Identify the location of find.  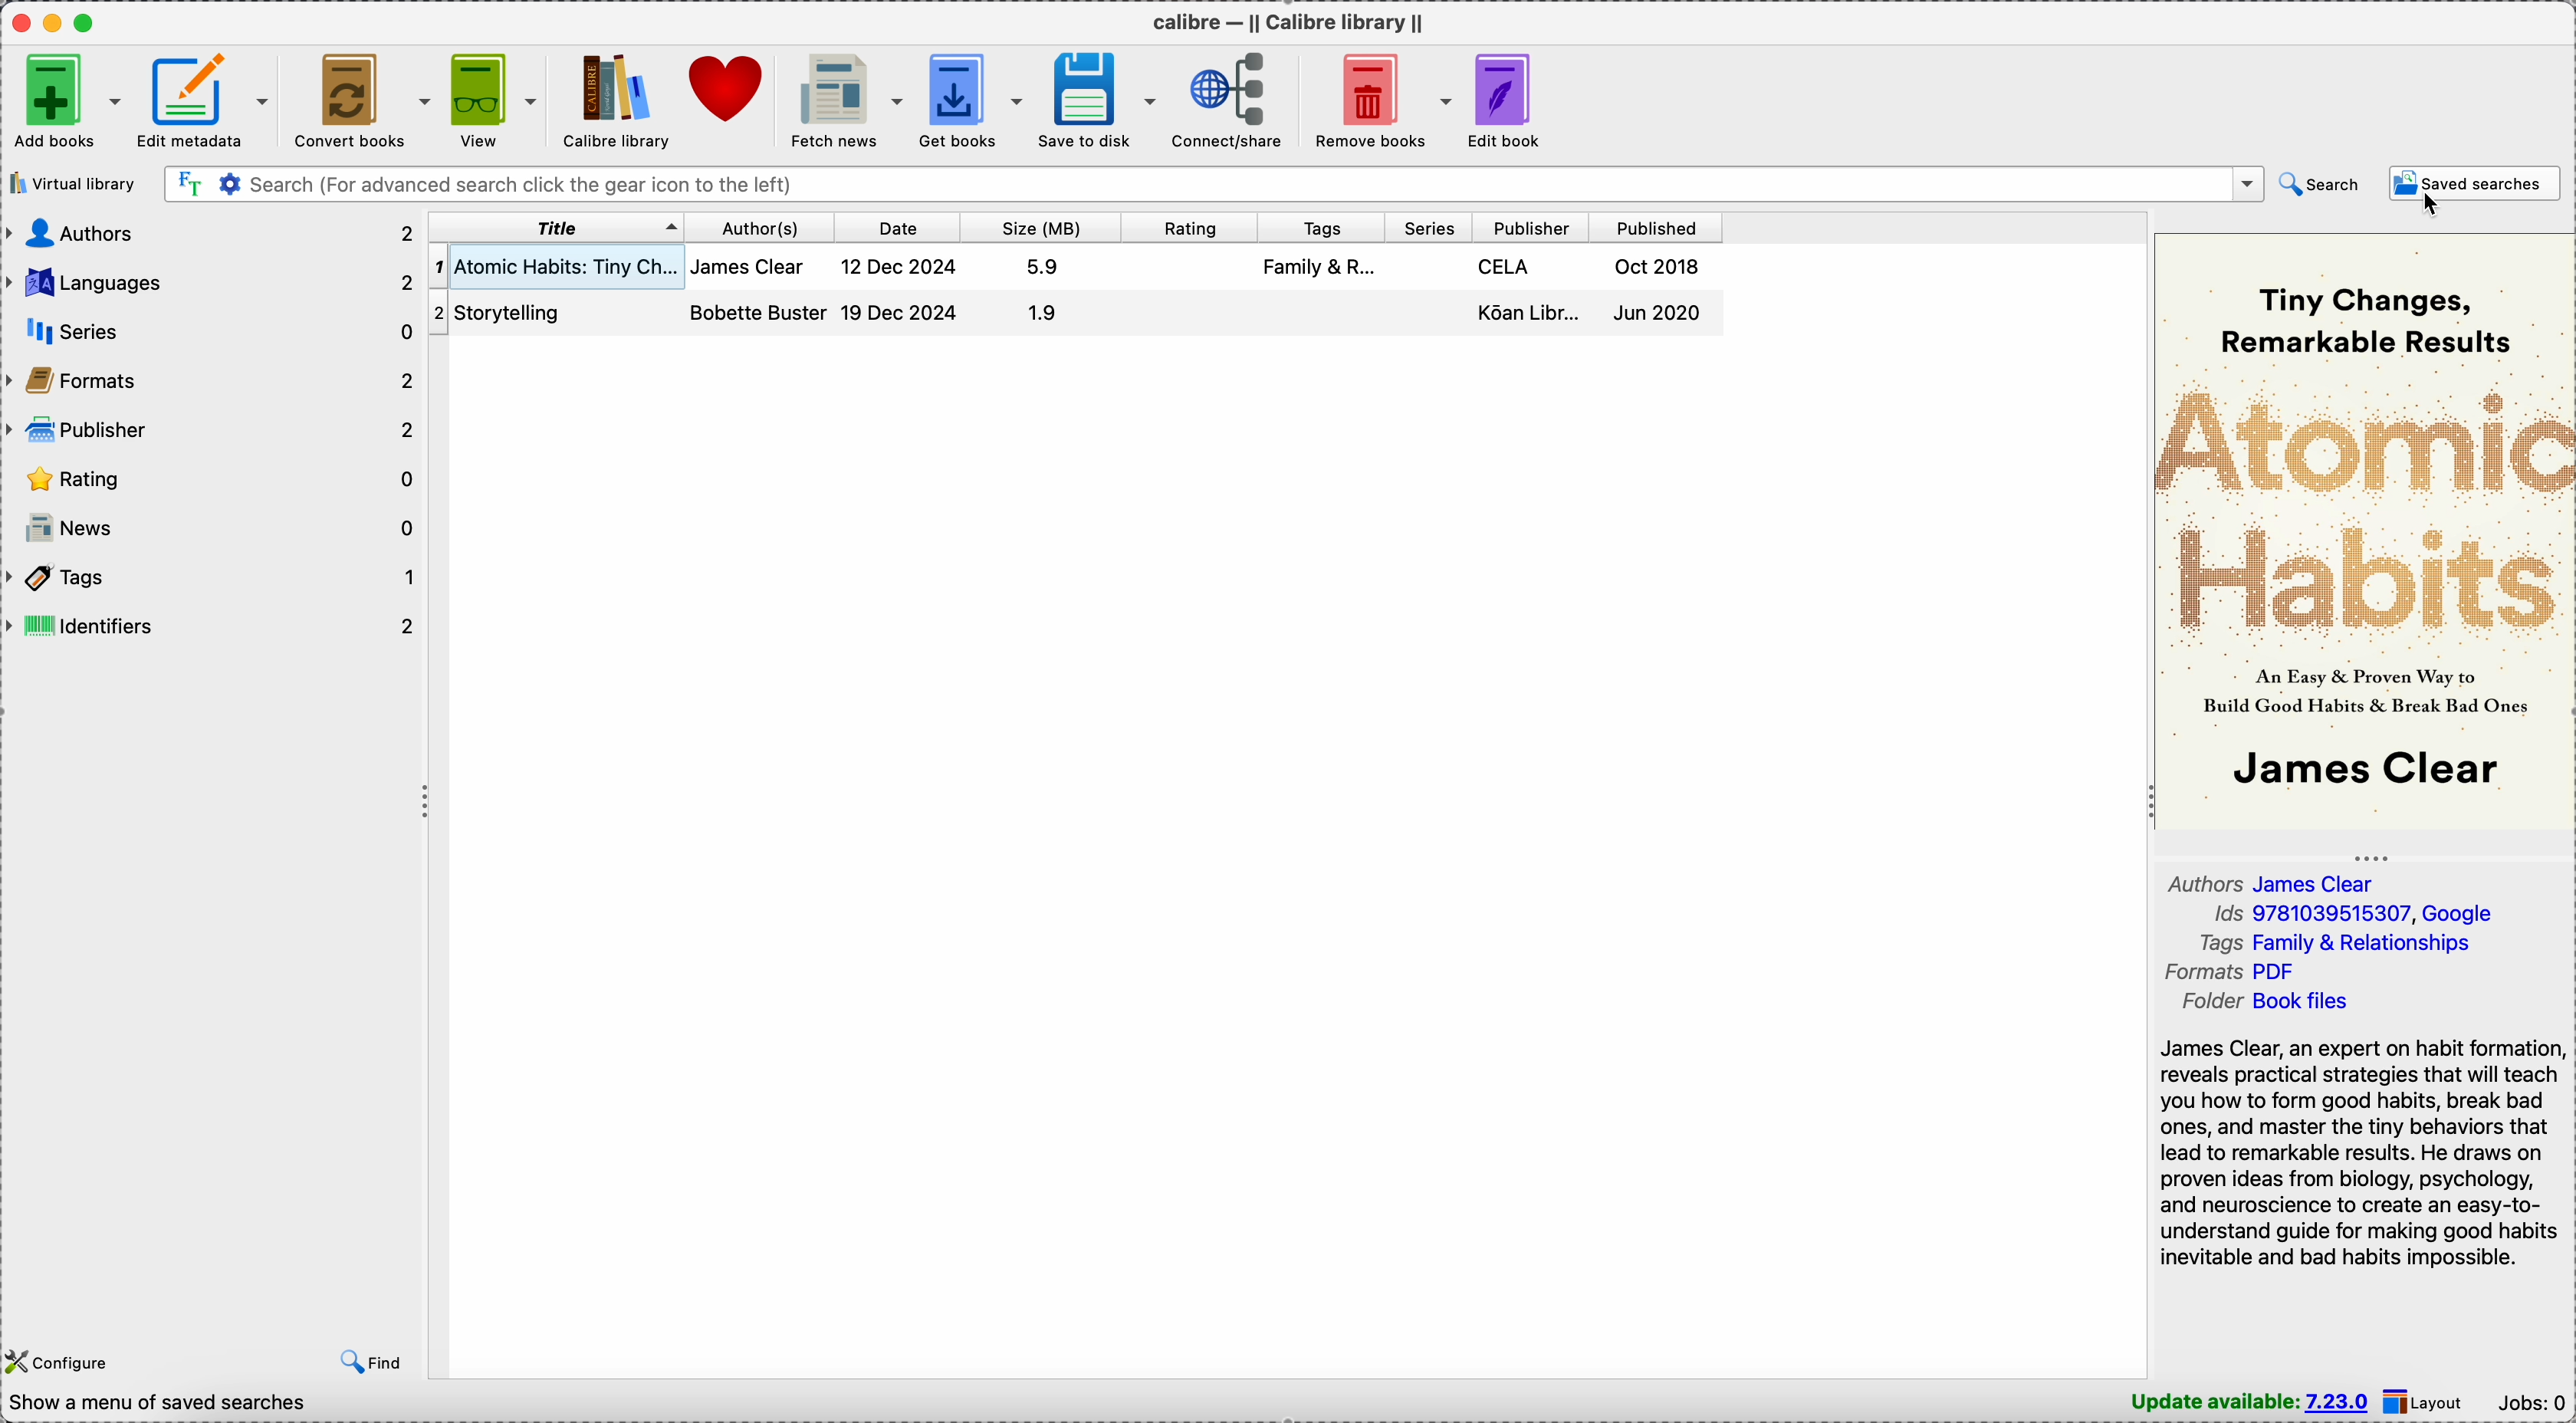
(377, 1360).